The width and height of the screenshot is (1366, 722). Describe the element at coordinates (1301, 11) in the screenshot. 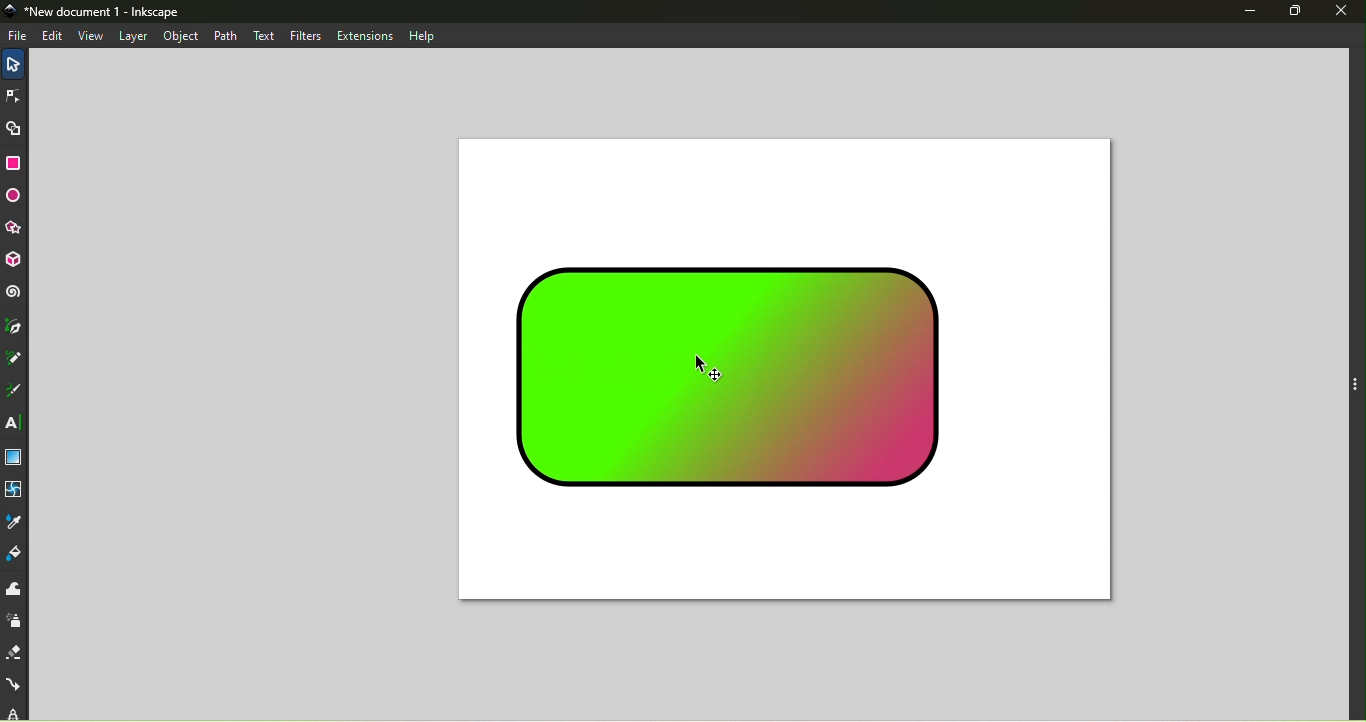

I see `Maximize` at that location.